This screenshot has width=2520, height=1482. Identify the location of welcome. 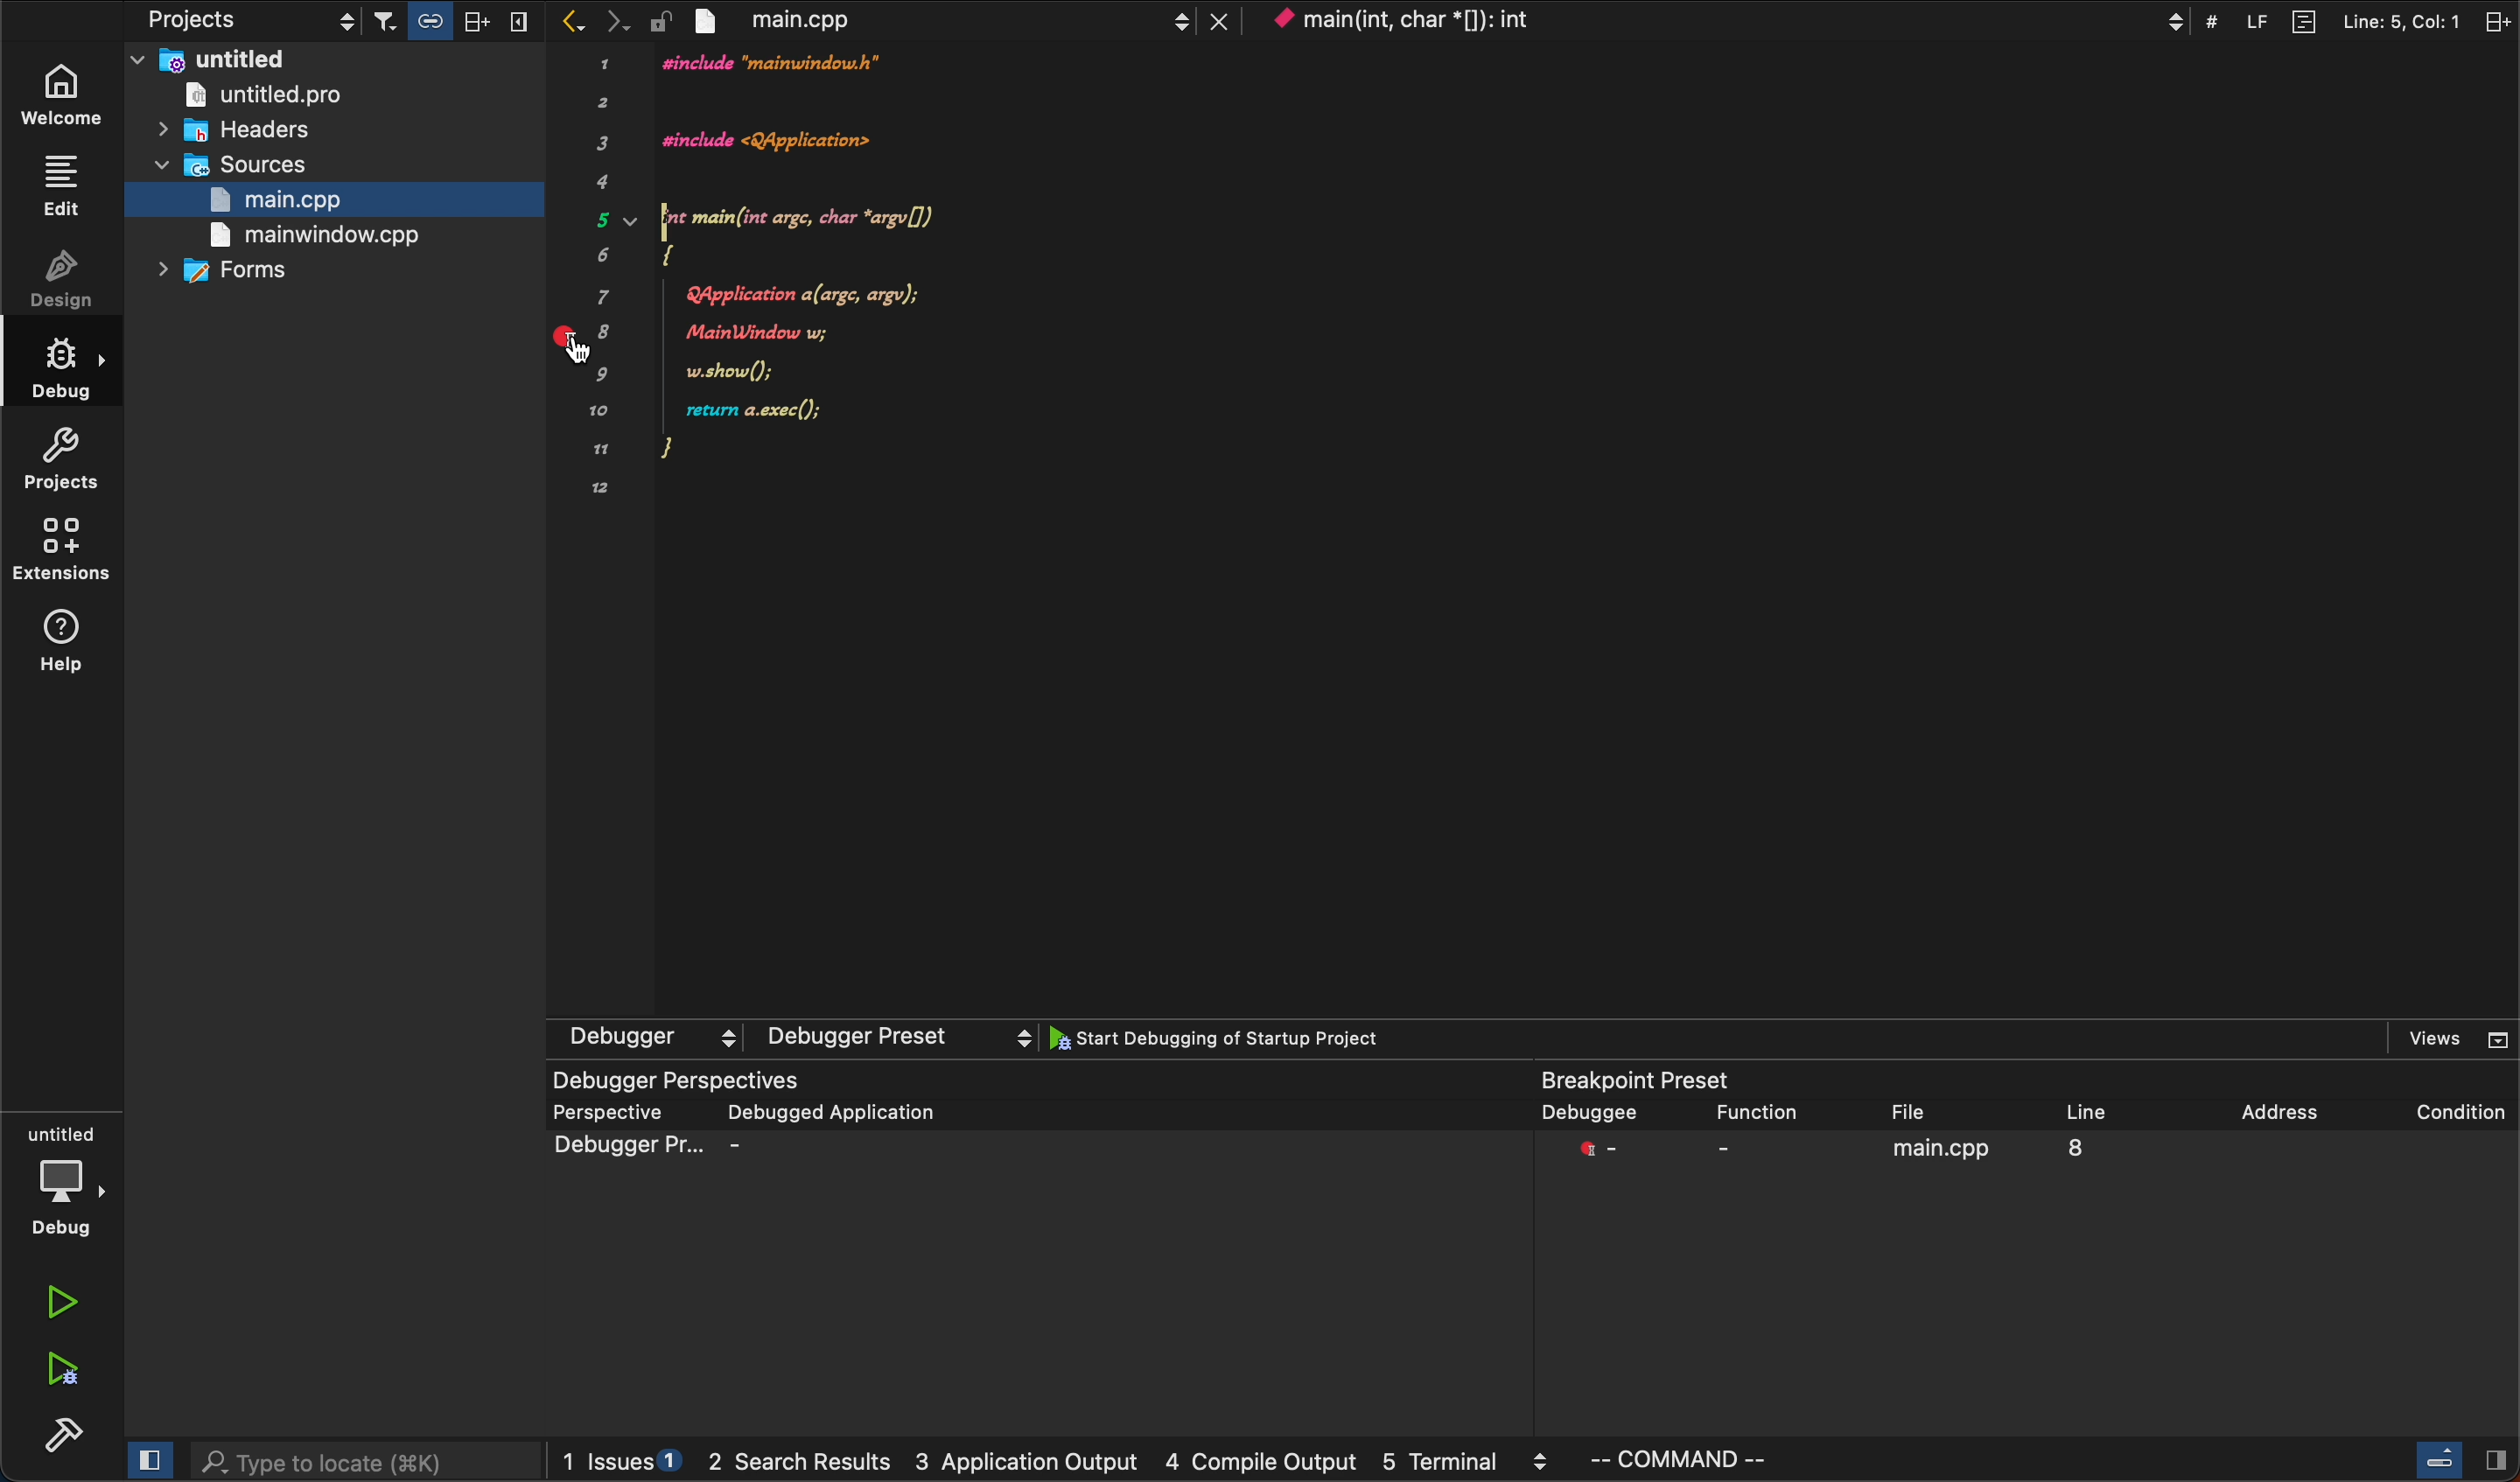
(67, 87).